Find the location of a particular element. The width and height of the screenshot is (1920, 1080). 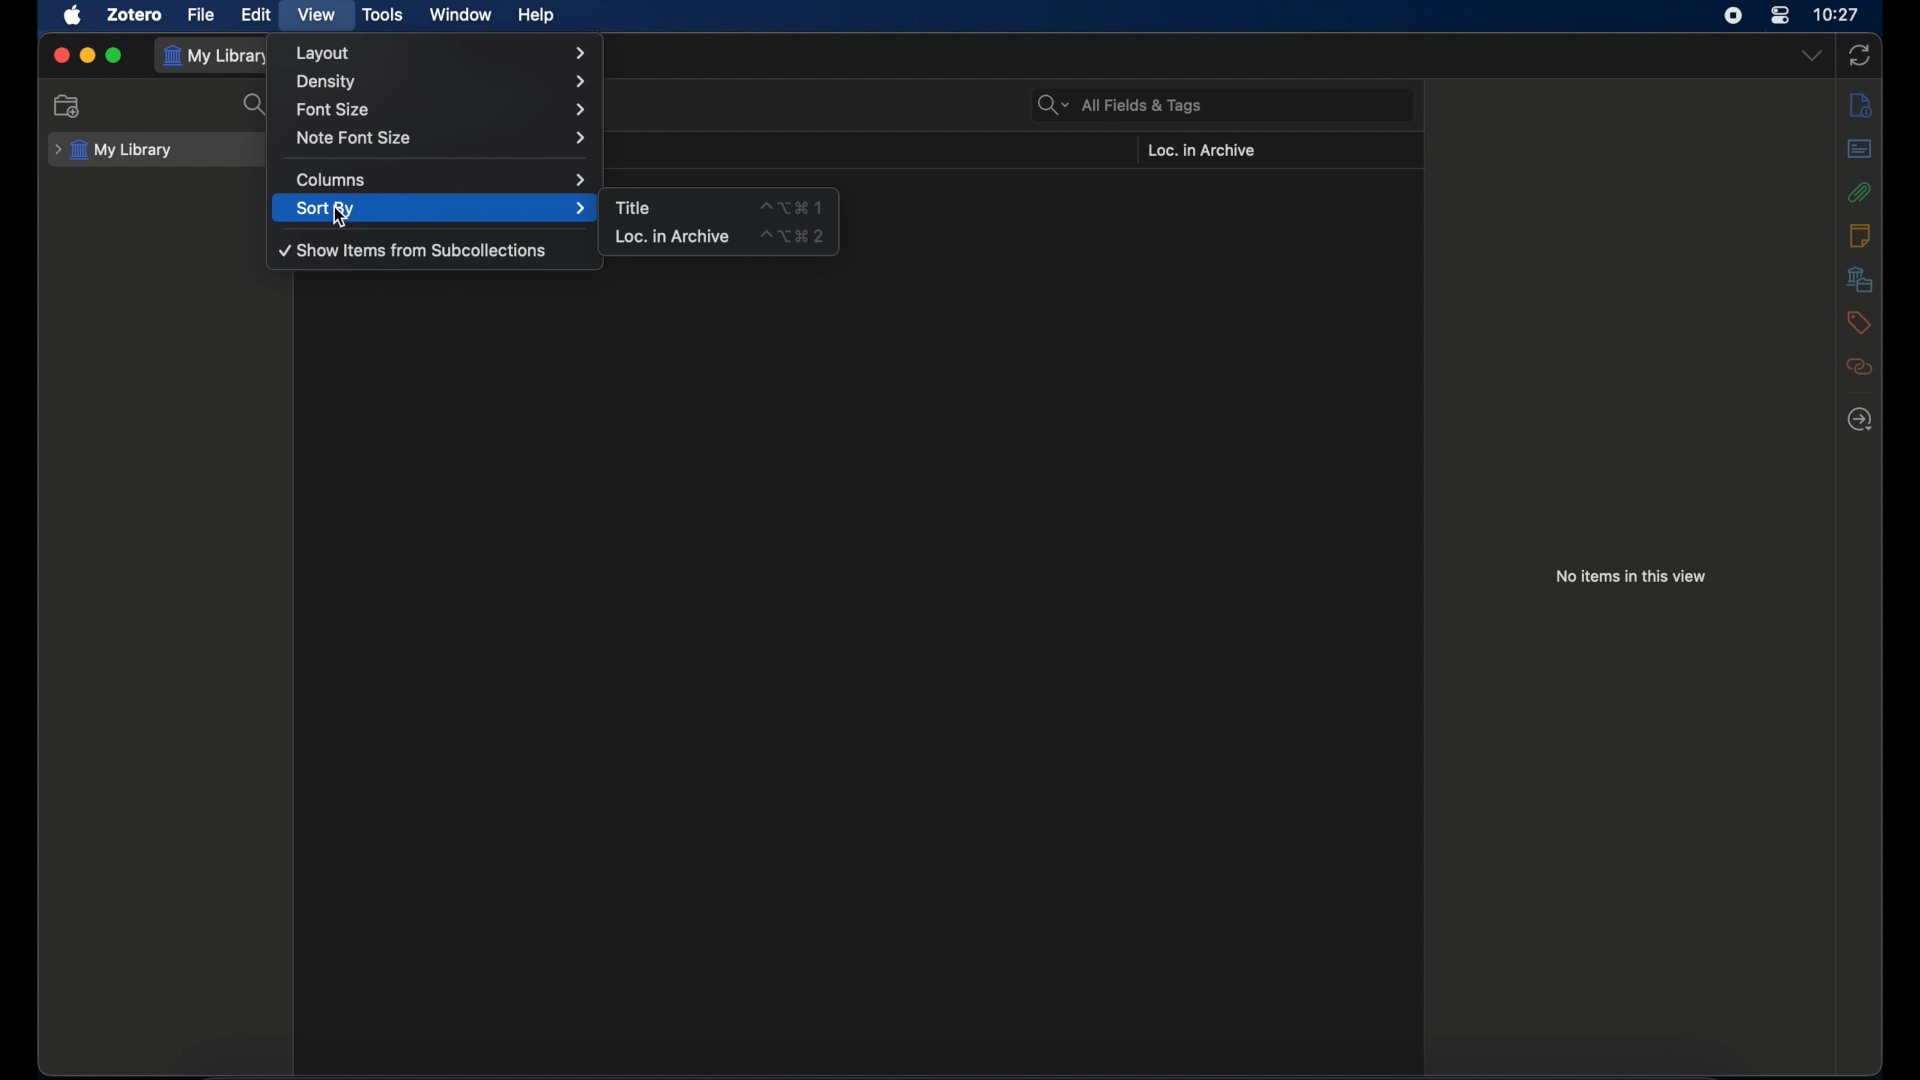

search is located at coordinates (257, 105).